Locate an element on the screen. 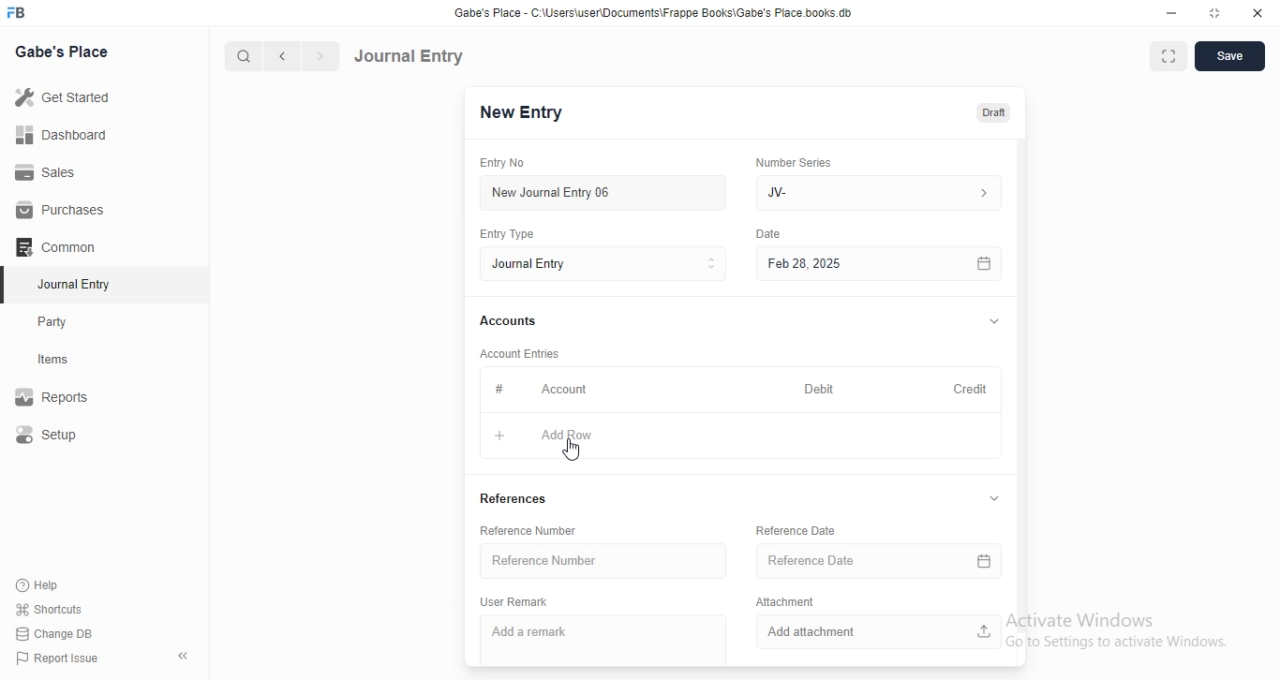  Credit is located at coordinates (969, 388).